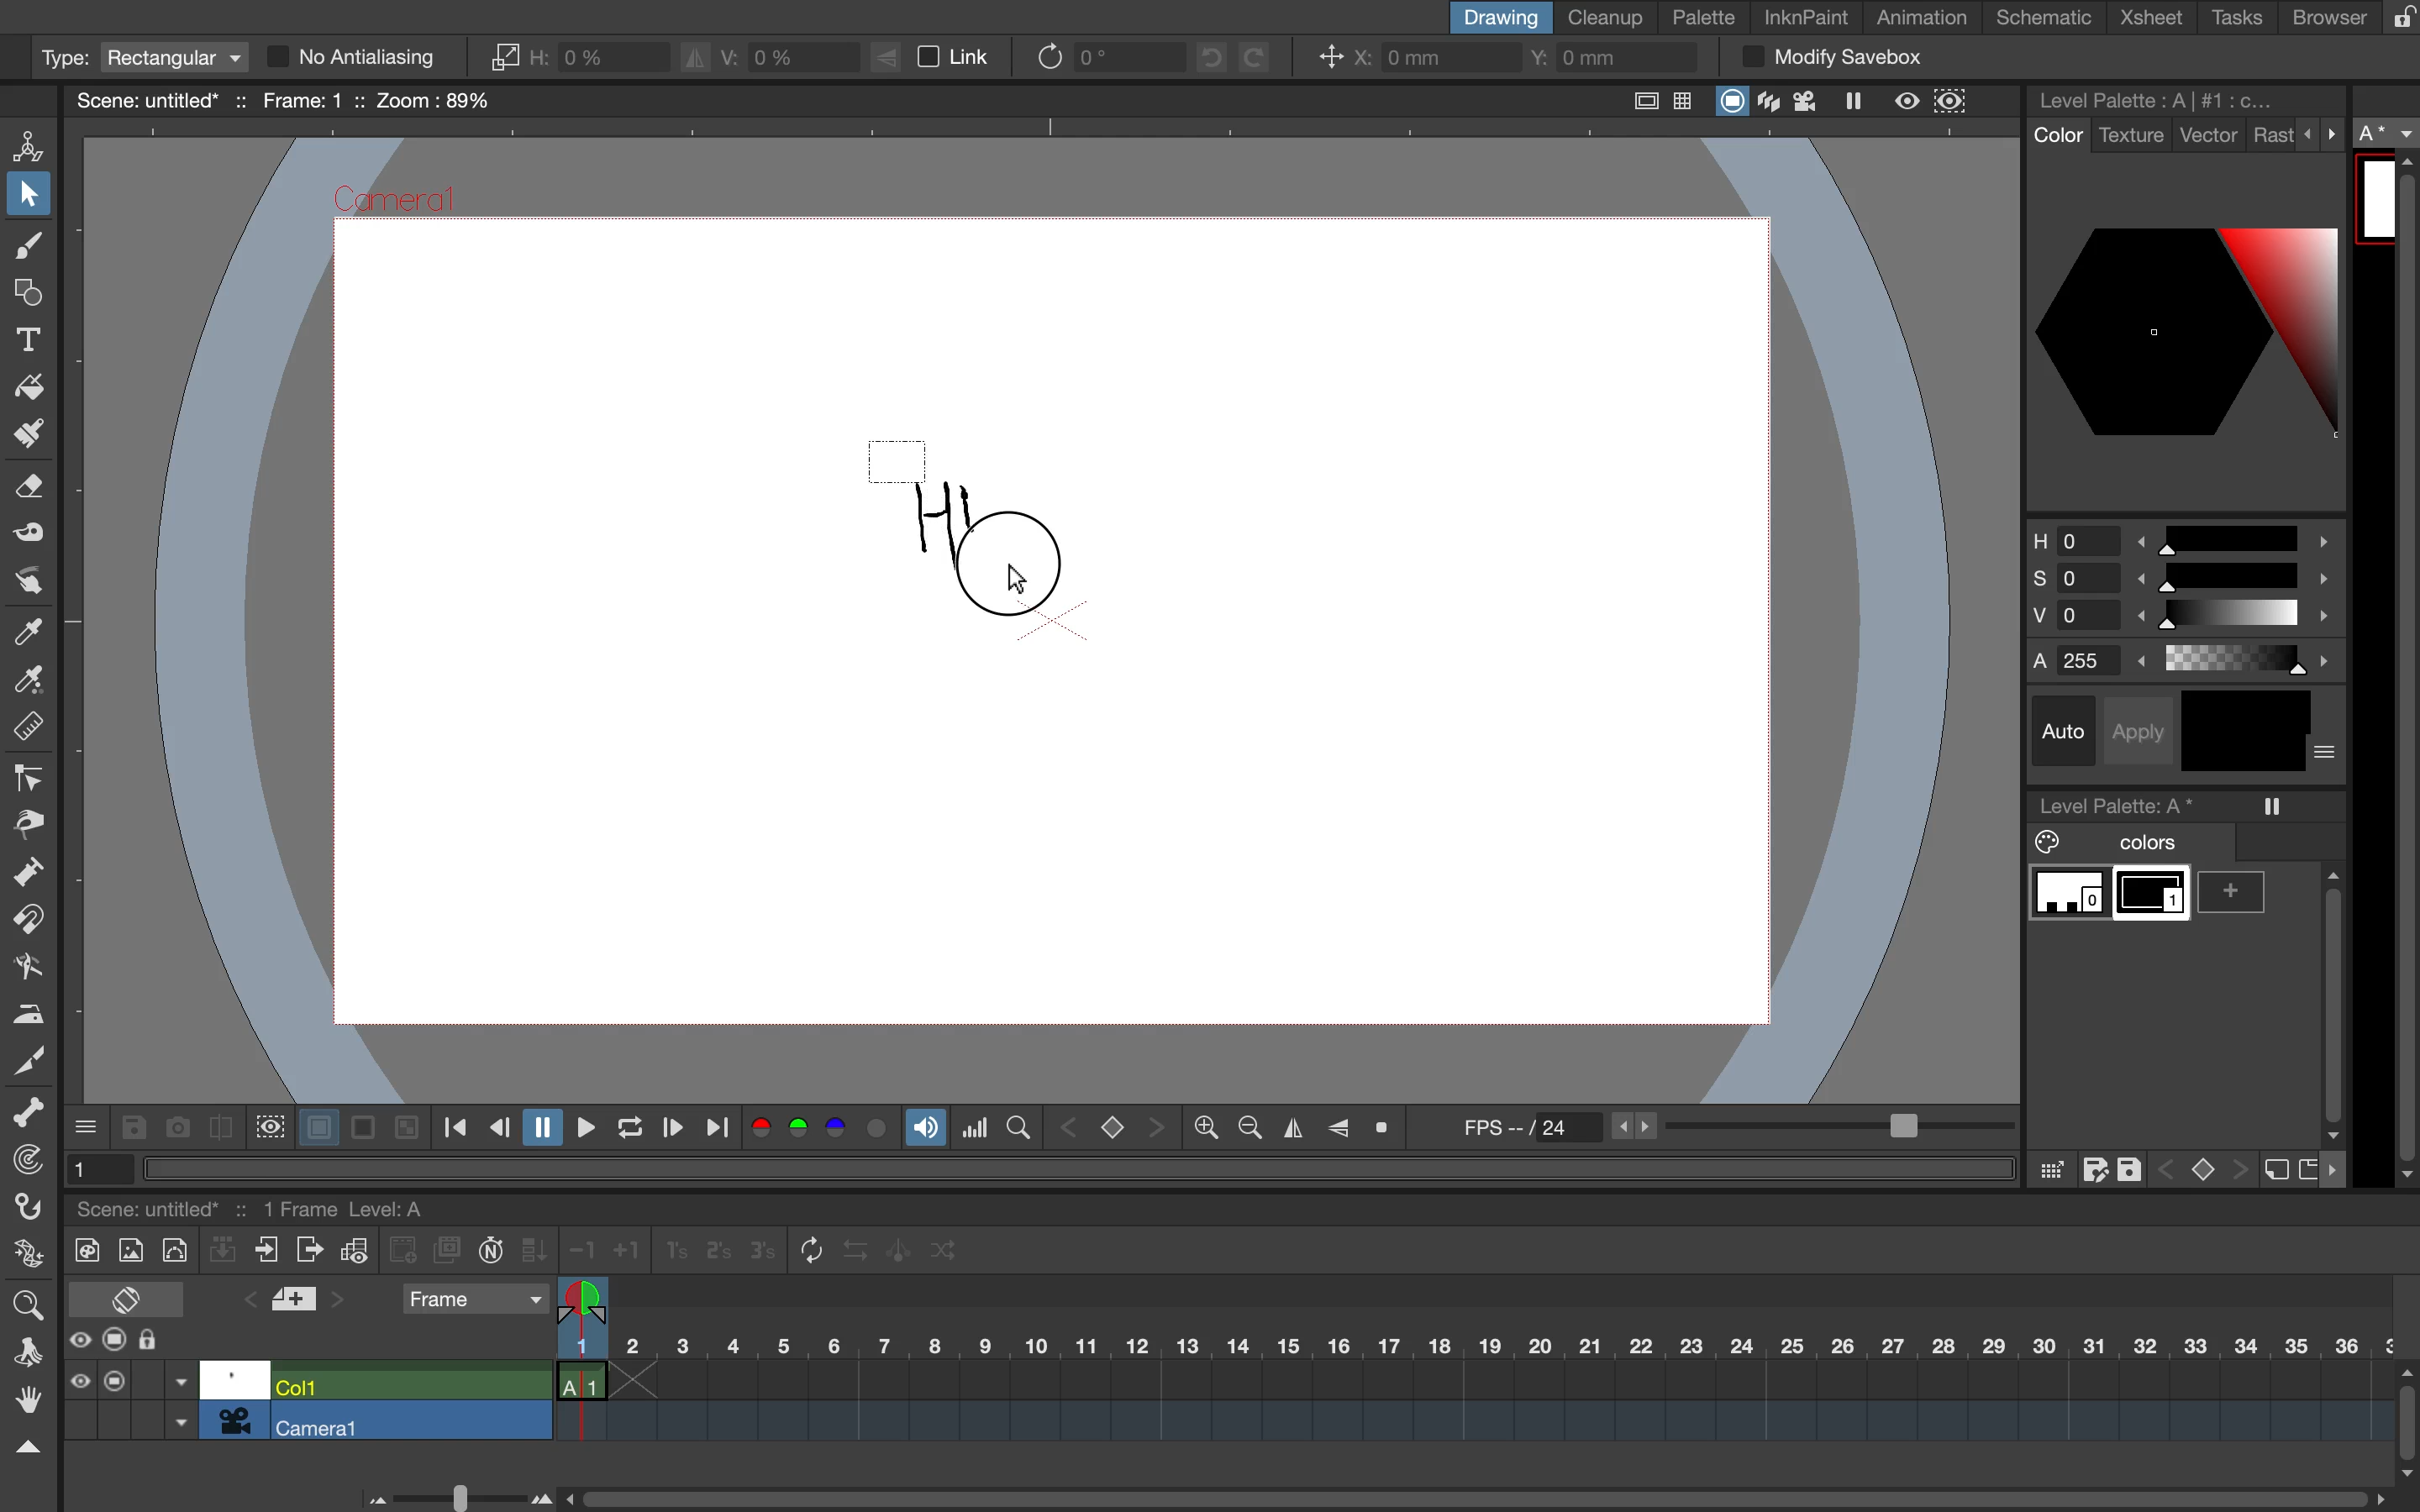 Image resolution: width=2420 pixels, height=1512 pixels. What do you see at coordinates (1604, 60) in the screenshot?
I see `y coordinate` at bounding box center [1604, 60].